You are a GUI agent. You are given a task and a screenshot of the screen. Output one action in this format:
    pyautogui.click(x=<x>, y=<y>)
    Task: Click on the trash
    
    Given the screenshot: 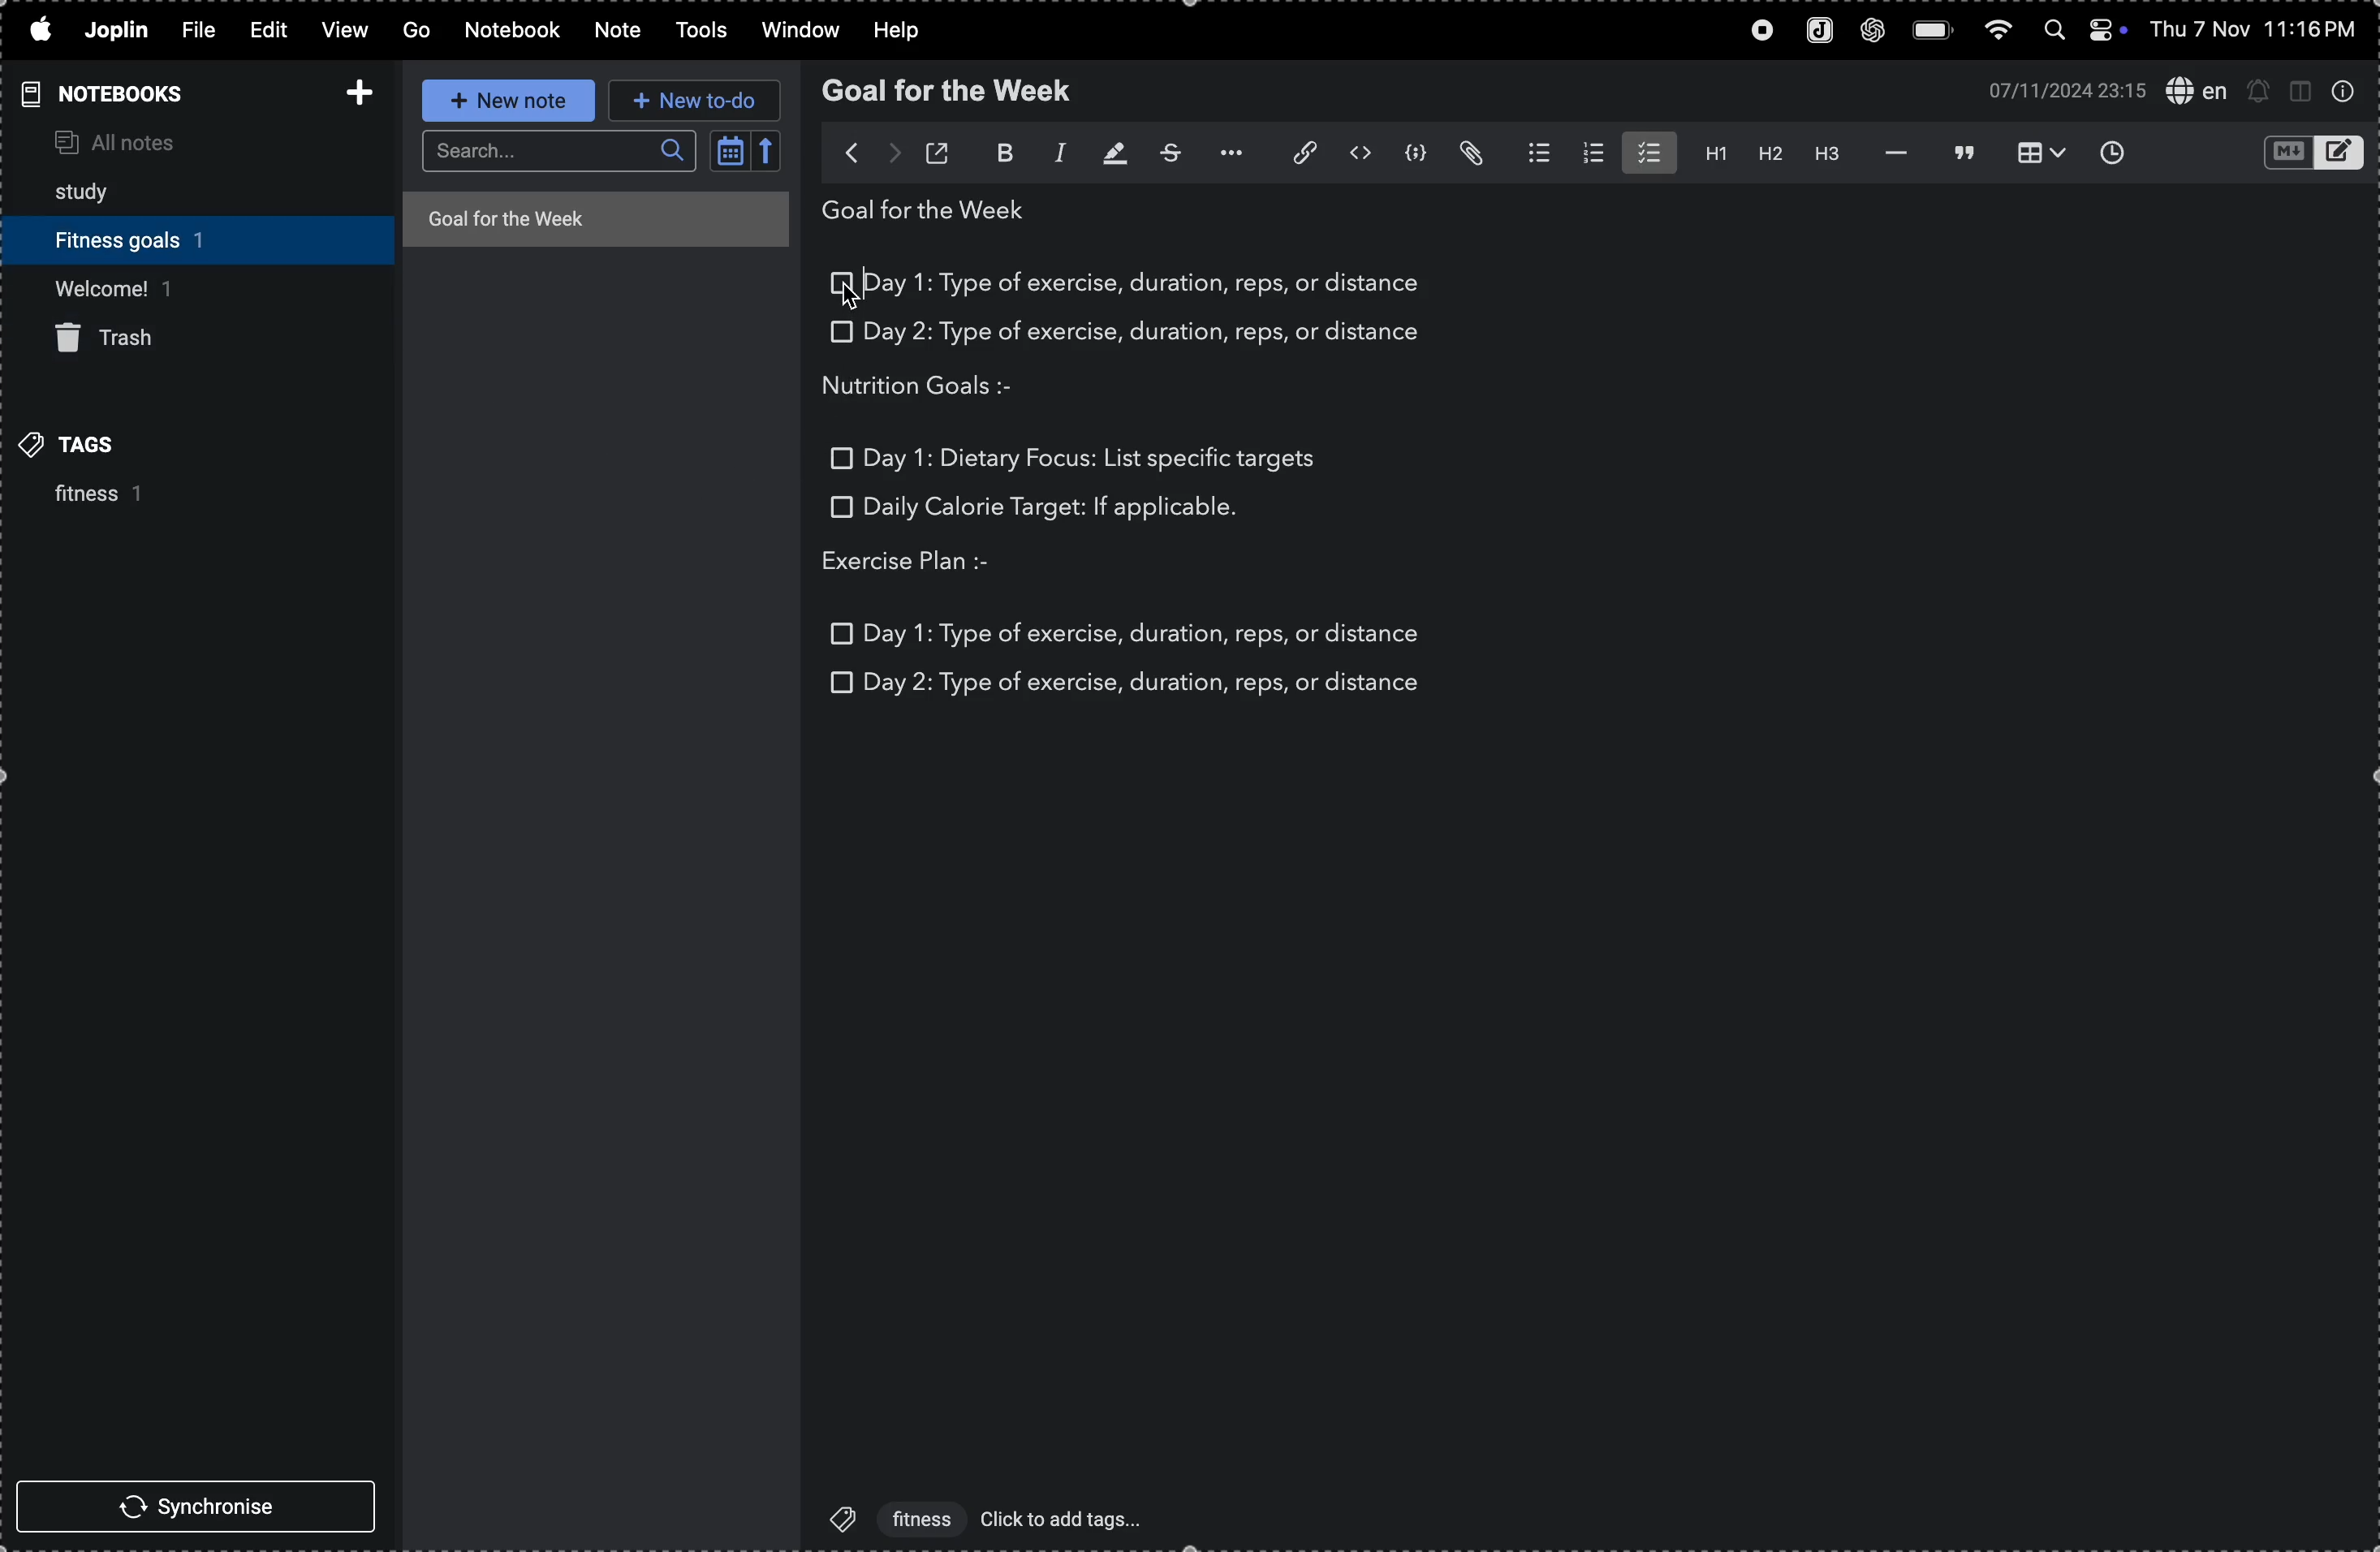 What is the action you would take?
    pyautogui.click(x=120, y=340)
    